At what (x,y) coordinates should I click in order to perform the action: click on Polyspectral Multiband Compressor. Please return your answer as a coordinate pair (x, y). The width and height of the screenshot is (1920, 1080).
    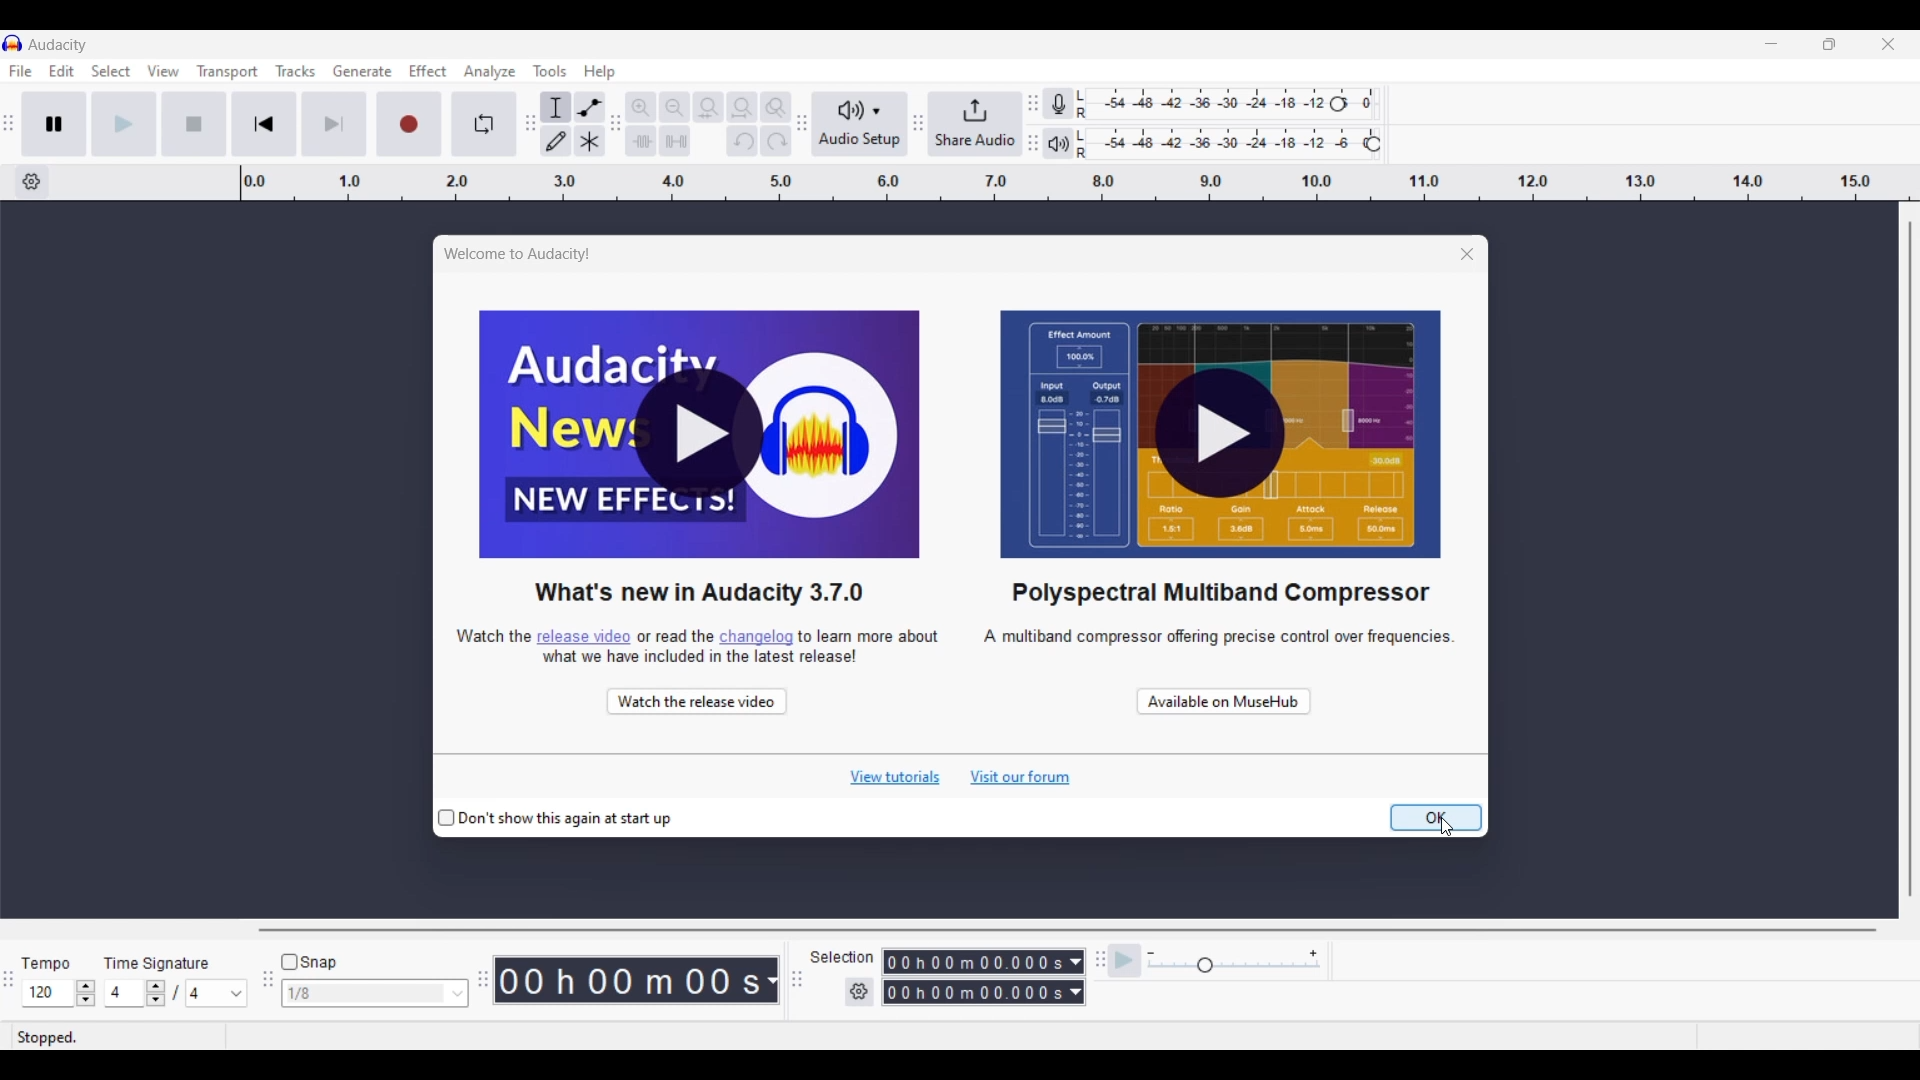
    Looking at the image, I should click on (1219, 593).